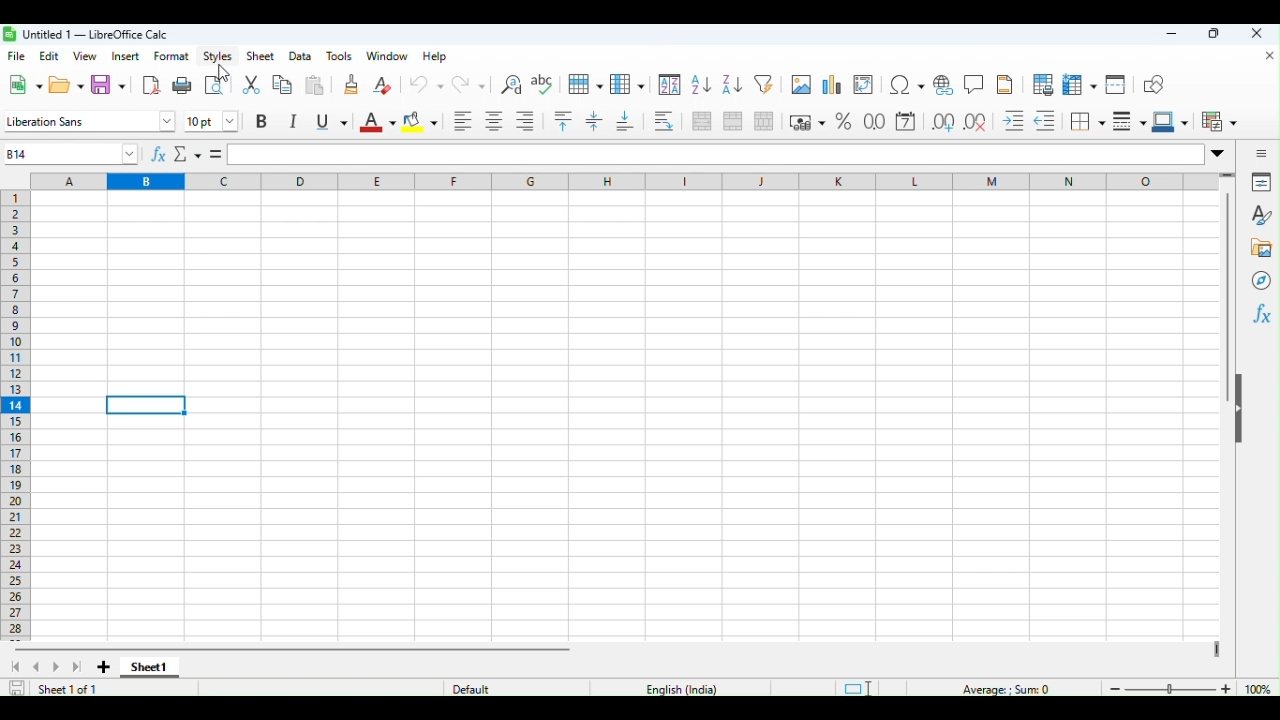 The height and width of the screenshot is (720, 1280). I want to click on g, so click(530, 181).